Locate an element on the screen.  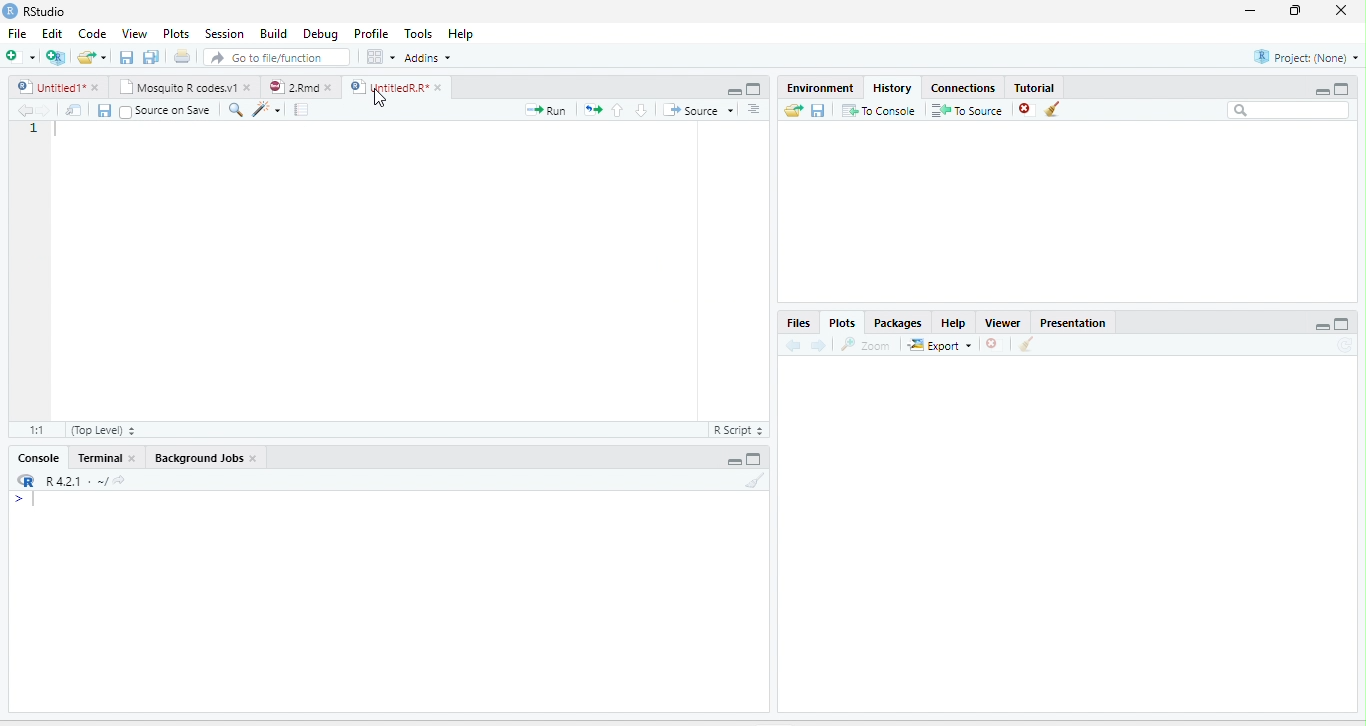
Mosquito R codes.v1 is located at coordinates (176, 87).